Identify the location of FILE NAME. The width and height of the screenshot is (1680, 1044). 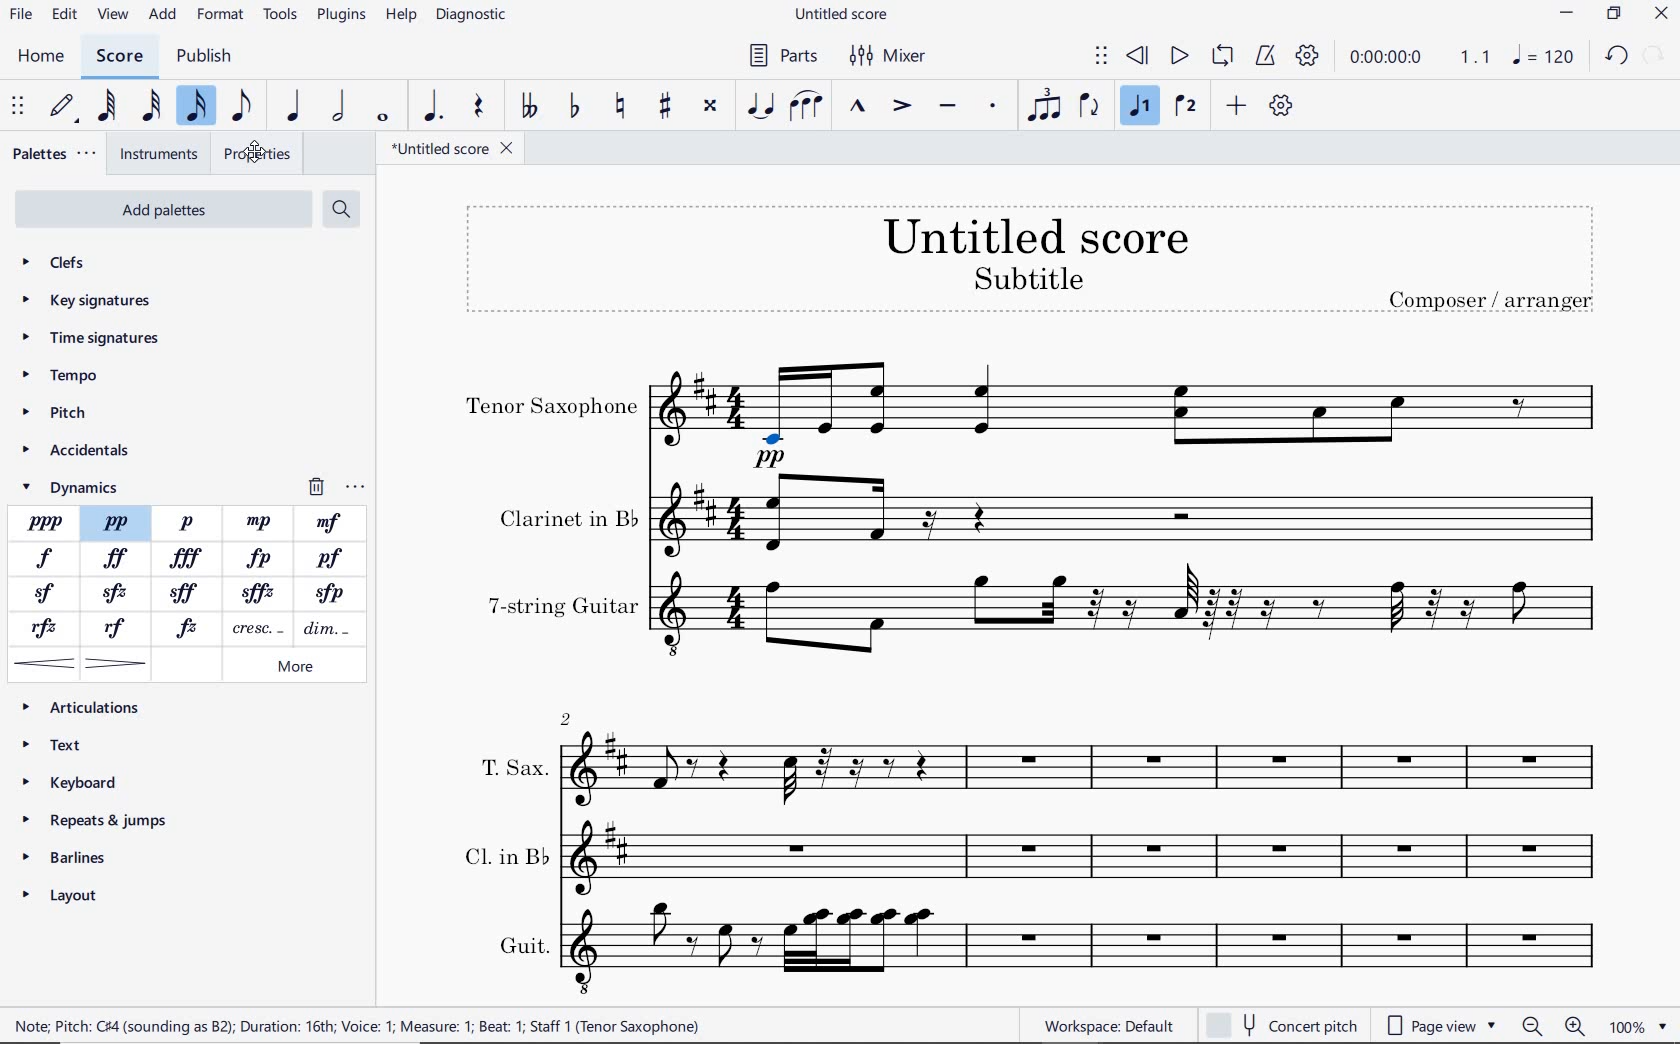
(841, 16).